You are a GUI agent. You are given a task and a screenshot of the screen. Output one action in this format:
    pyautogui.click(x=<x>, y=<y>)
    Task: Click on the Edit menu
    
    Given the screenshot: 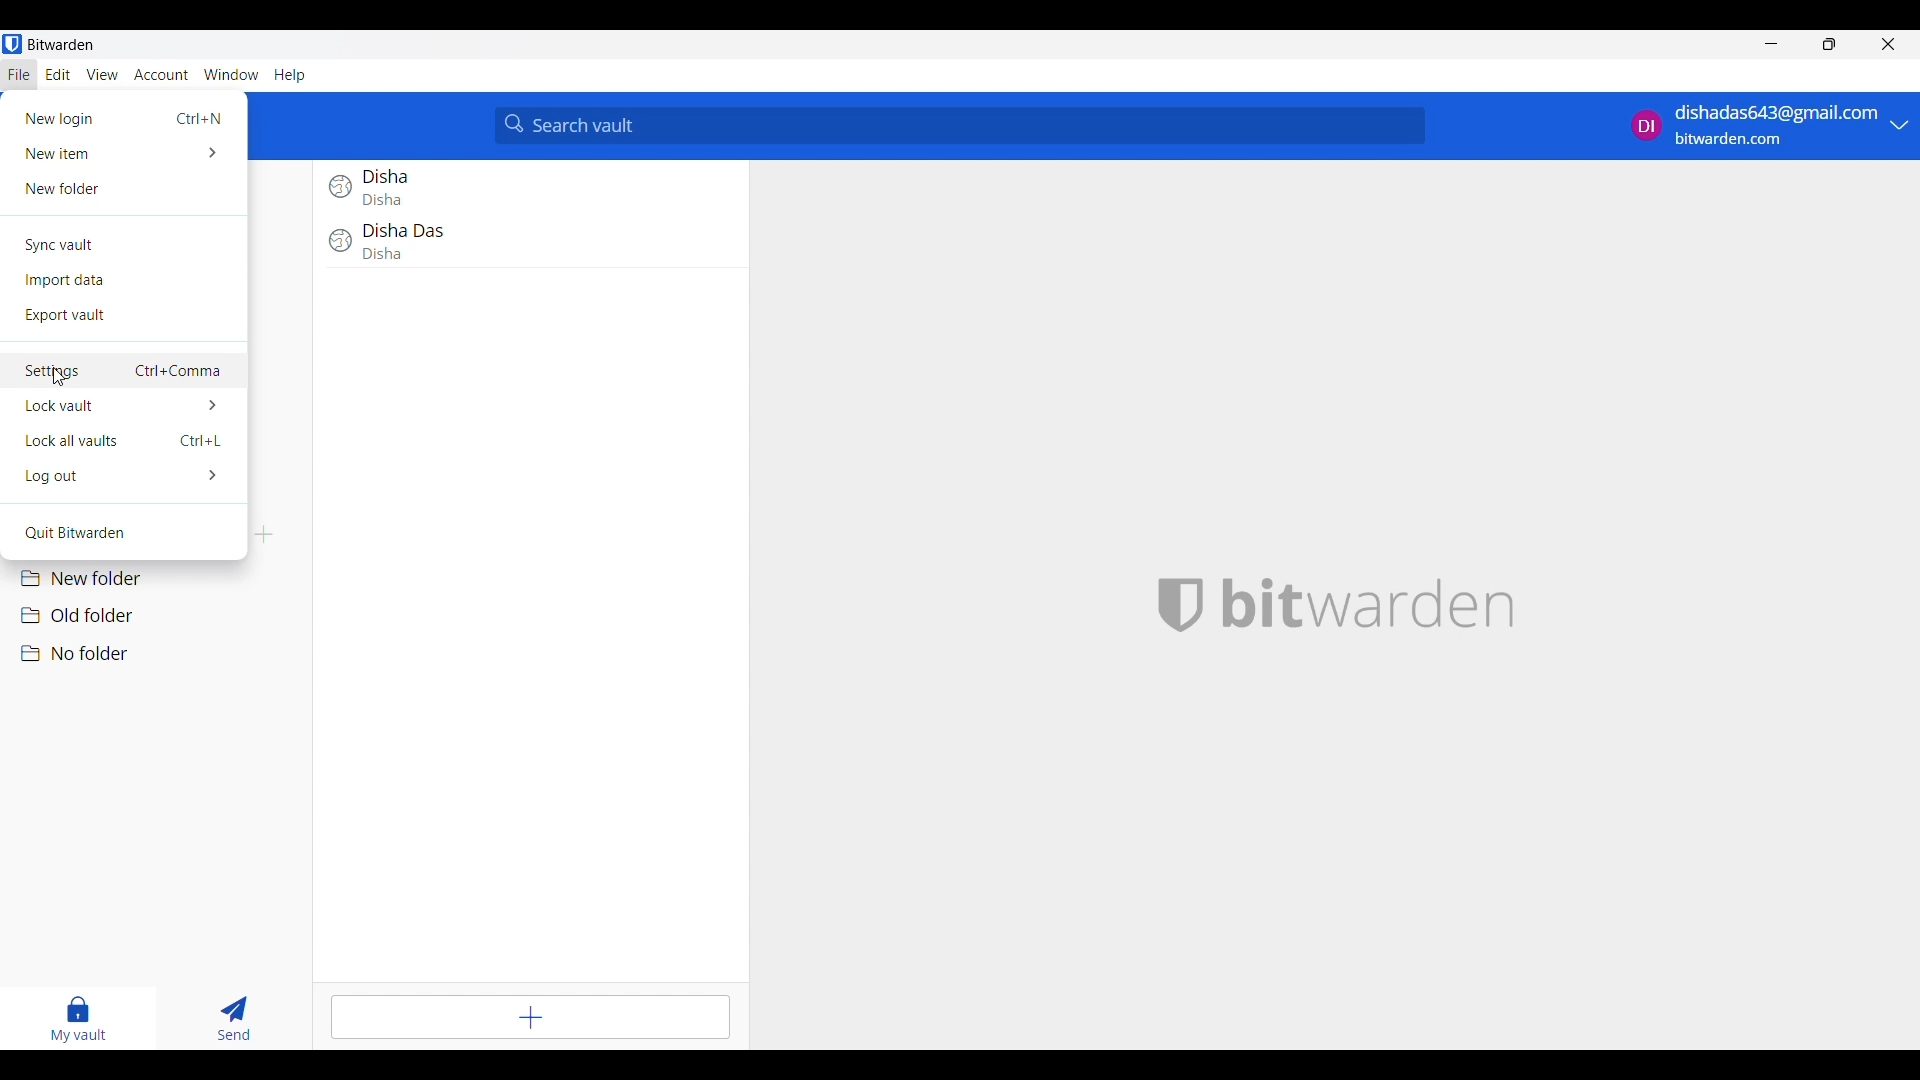 What is the action you would take?
    pyautogui.click(x=58, y=74)
    